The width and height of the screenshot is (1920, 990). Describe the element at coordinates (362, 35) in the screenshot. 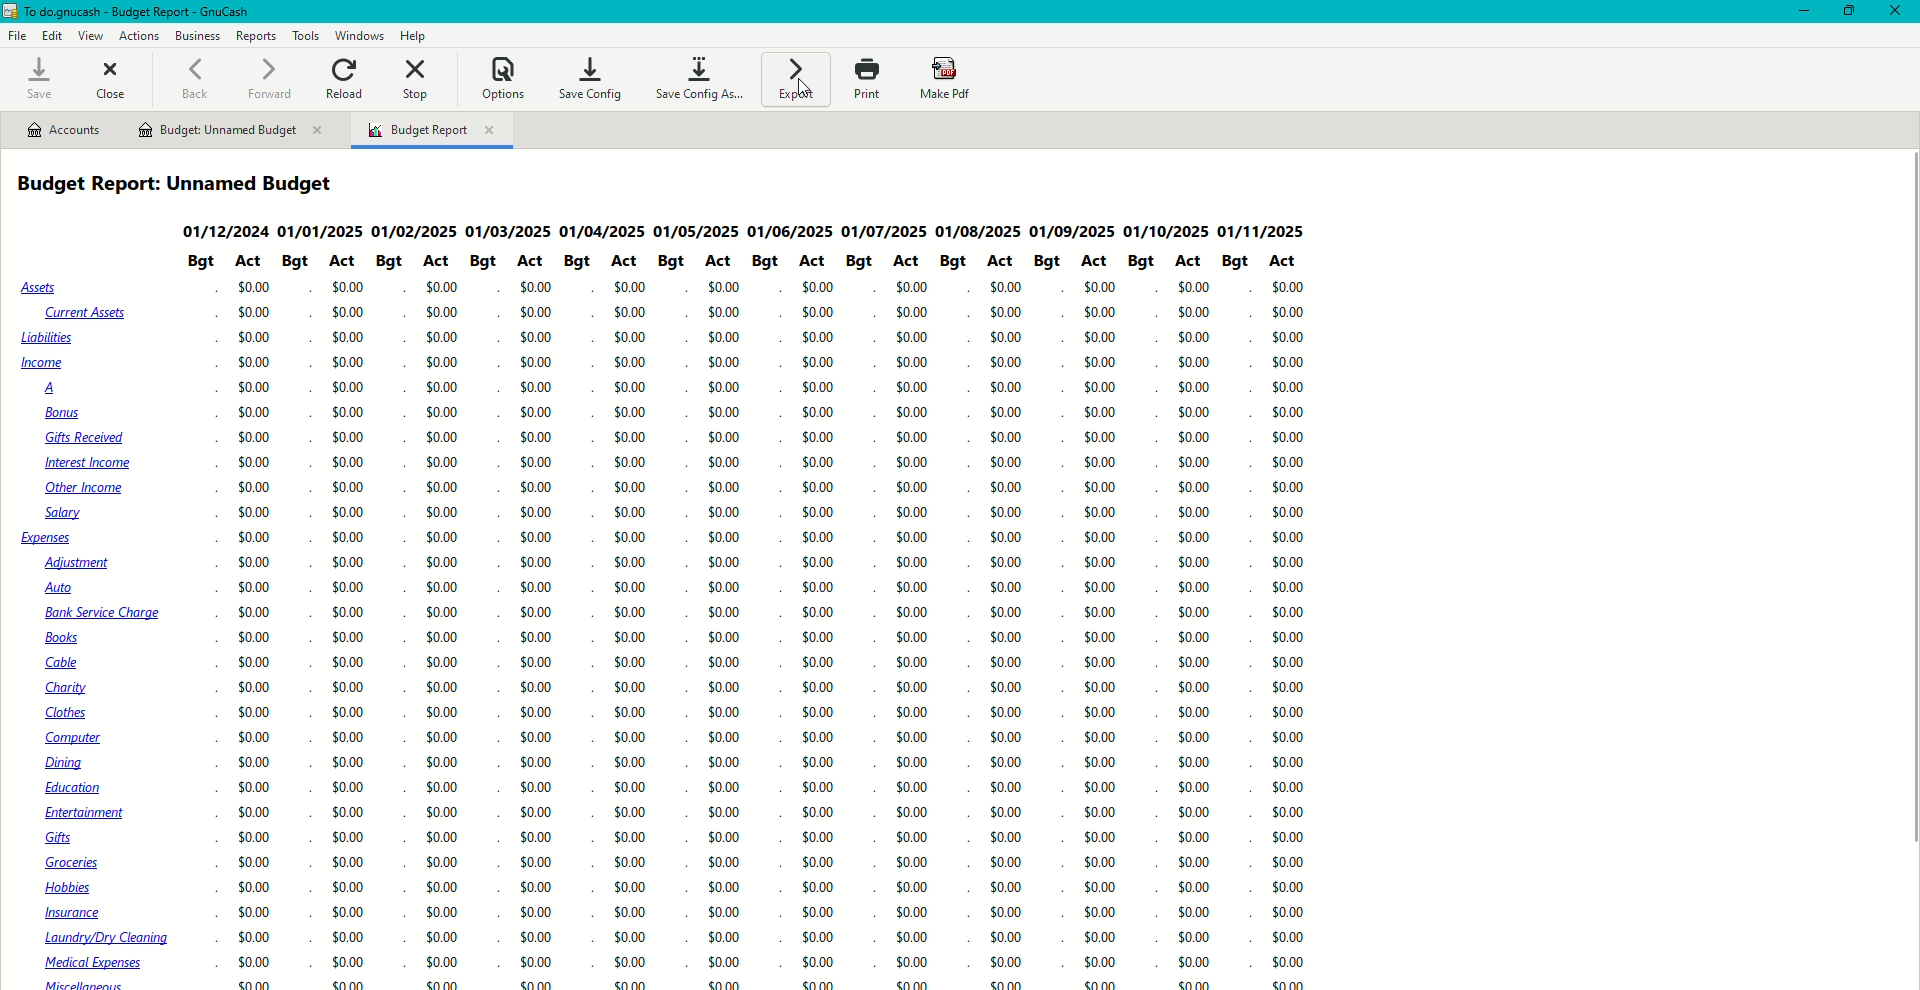

I see `Windows` at that location.